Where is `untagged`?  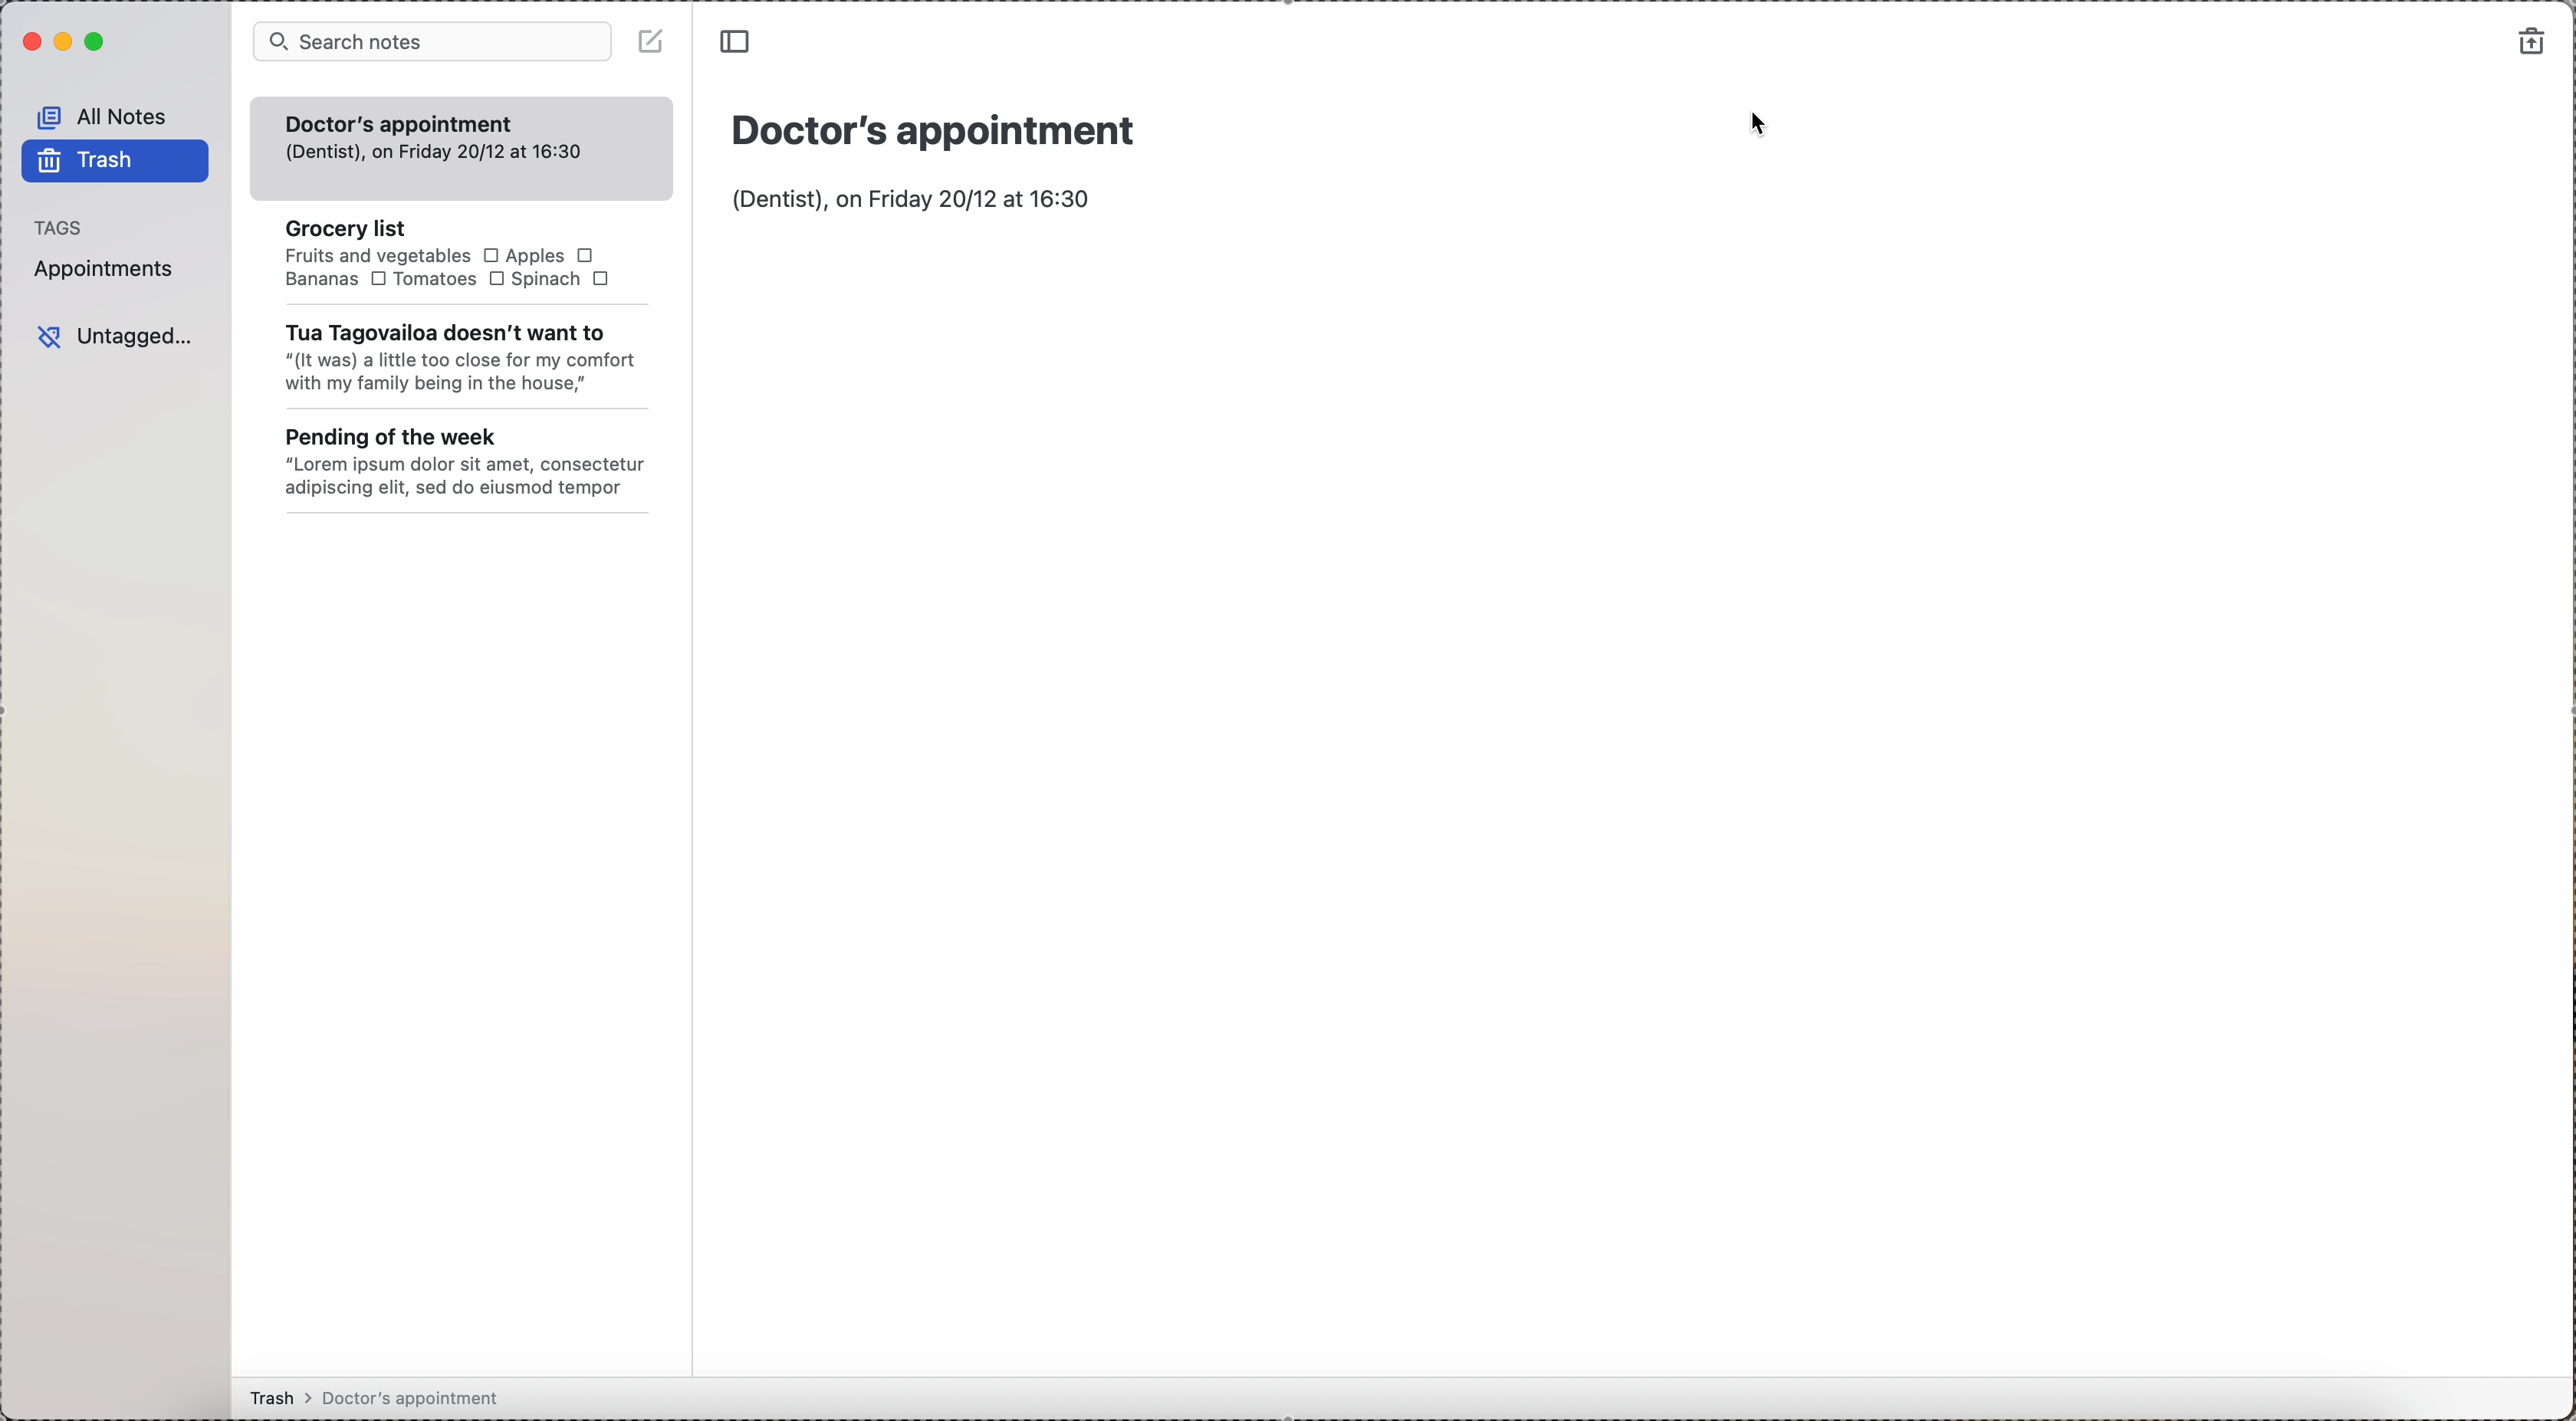
untagged is located at coordinates (114, 333).